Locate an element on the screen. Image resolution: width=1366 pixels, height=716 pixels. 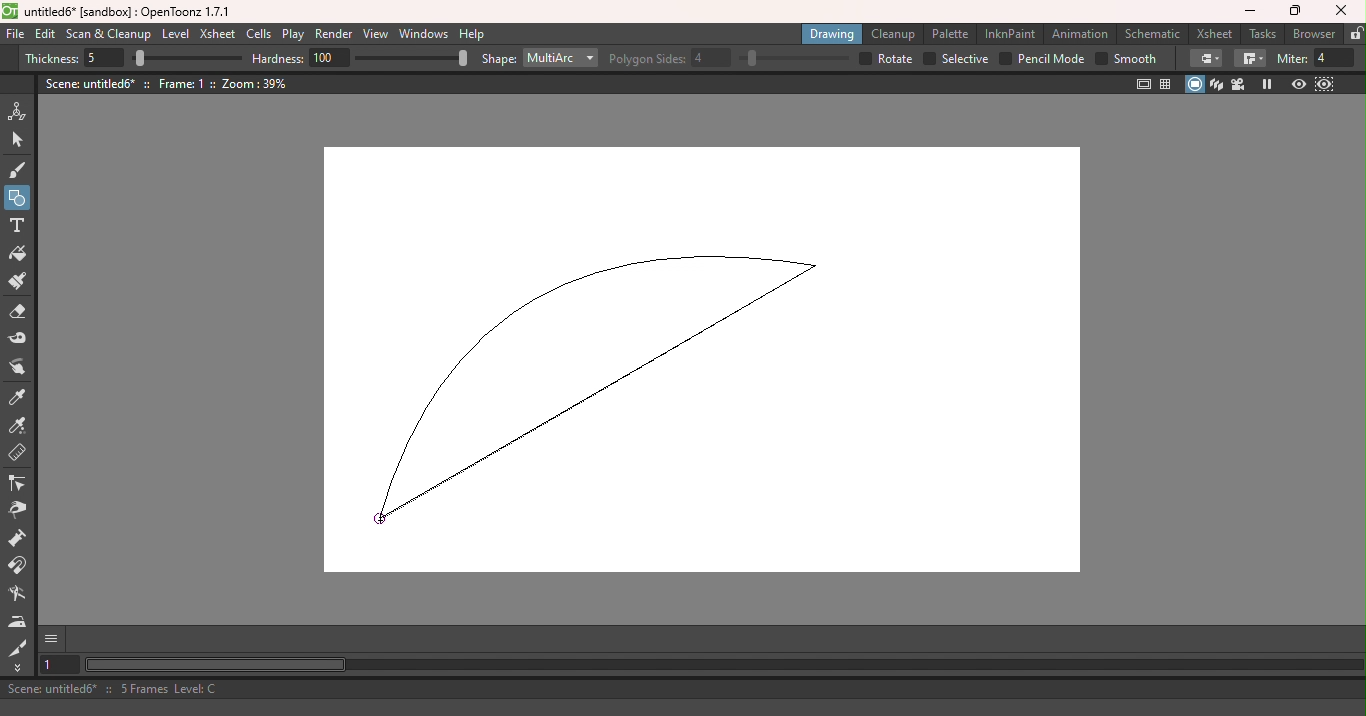
Edit is located at coordinates (45, 36).